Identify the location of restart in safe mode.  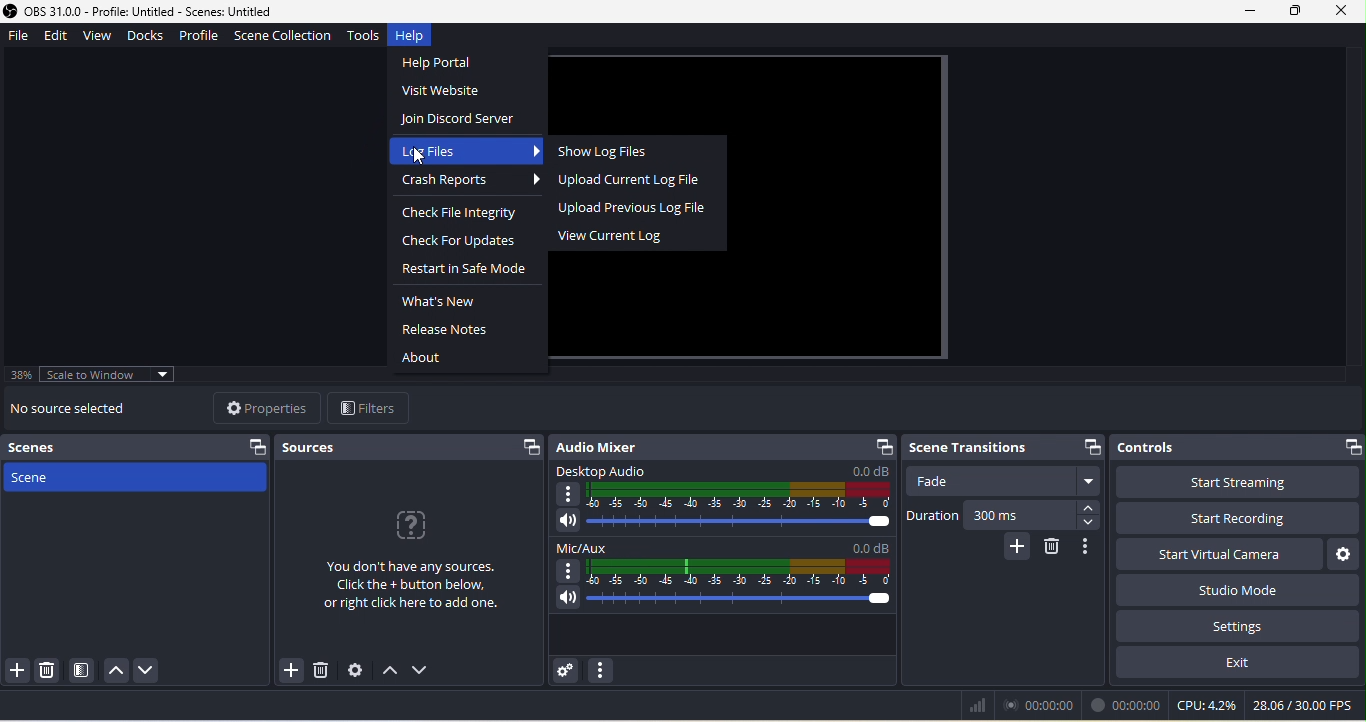
(469, 271).